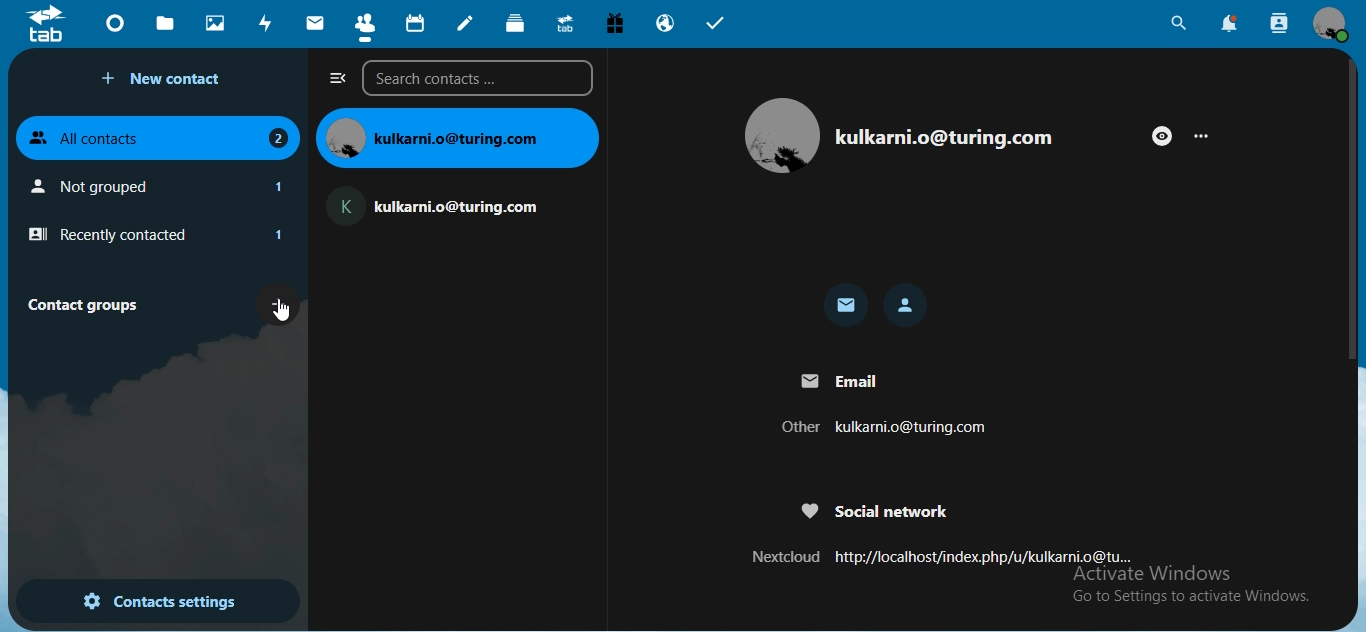 The image size is (1366, 632). Describe the element at coordinates (166, 79) in the screenshot. I see `new contact` at that location.